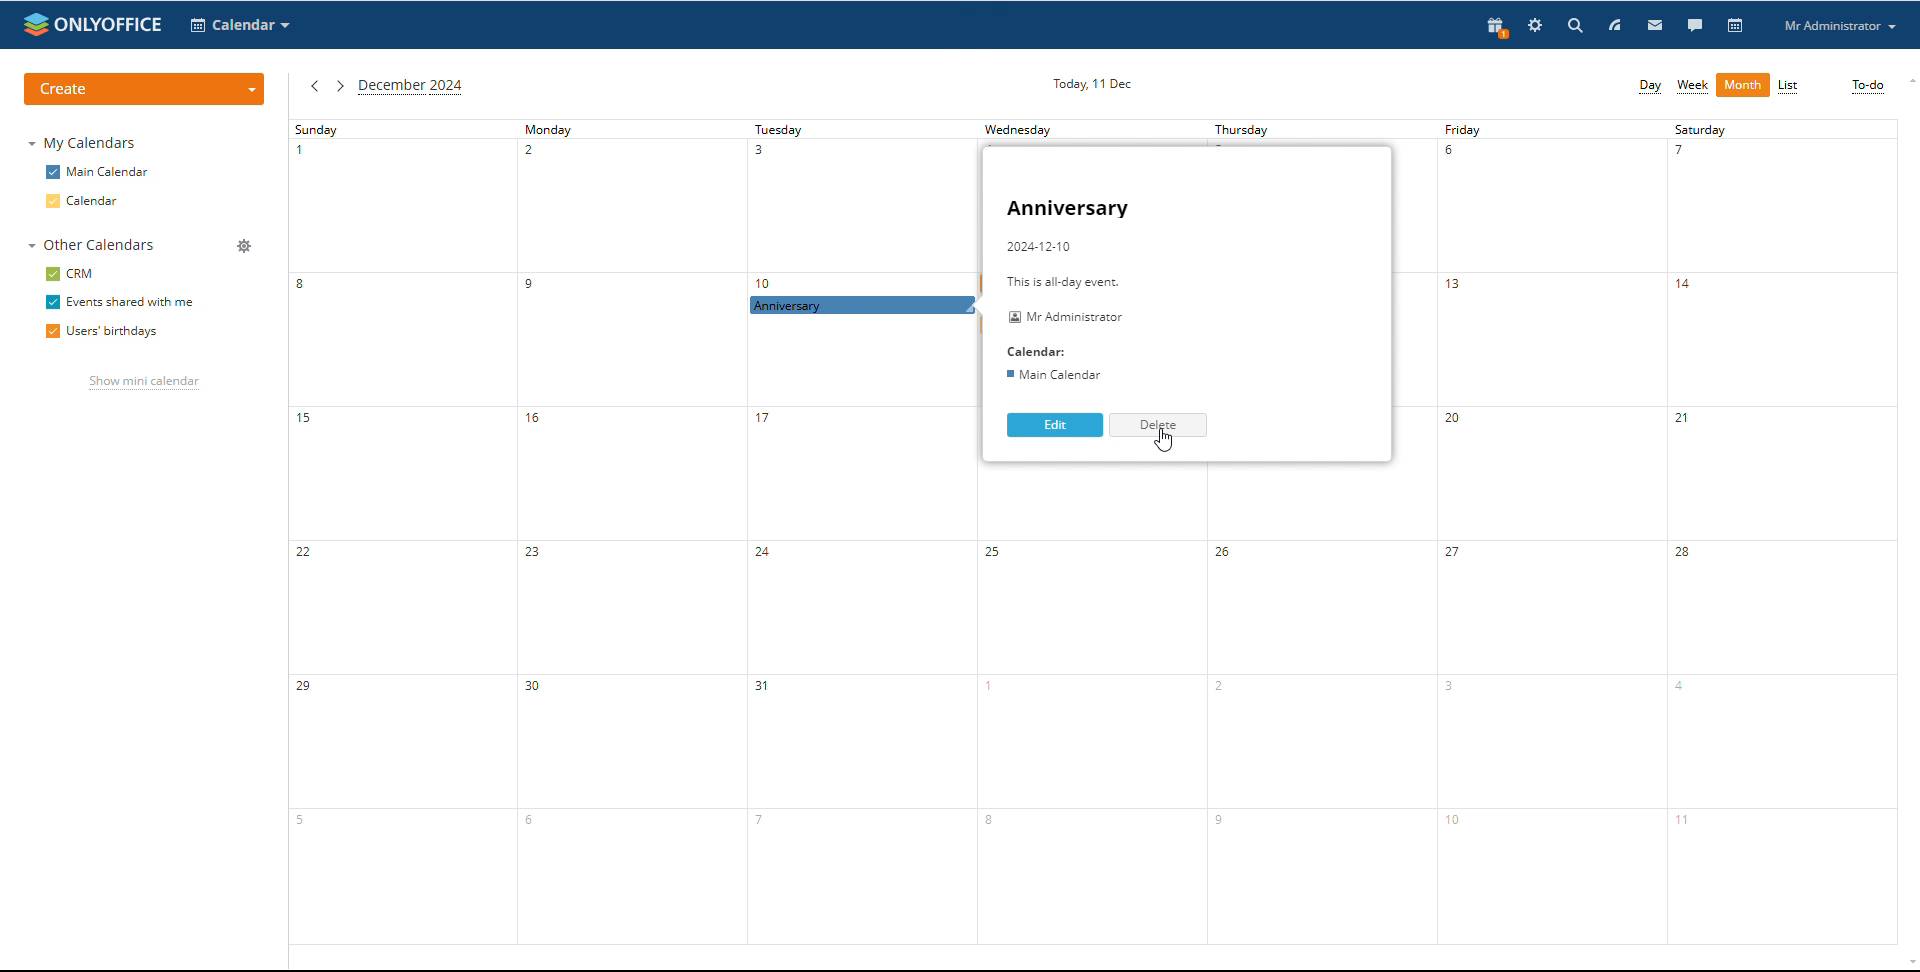  Describe the element at coordinates (1033, 130) in the screenshot. I see `wednesday` at that location.